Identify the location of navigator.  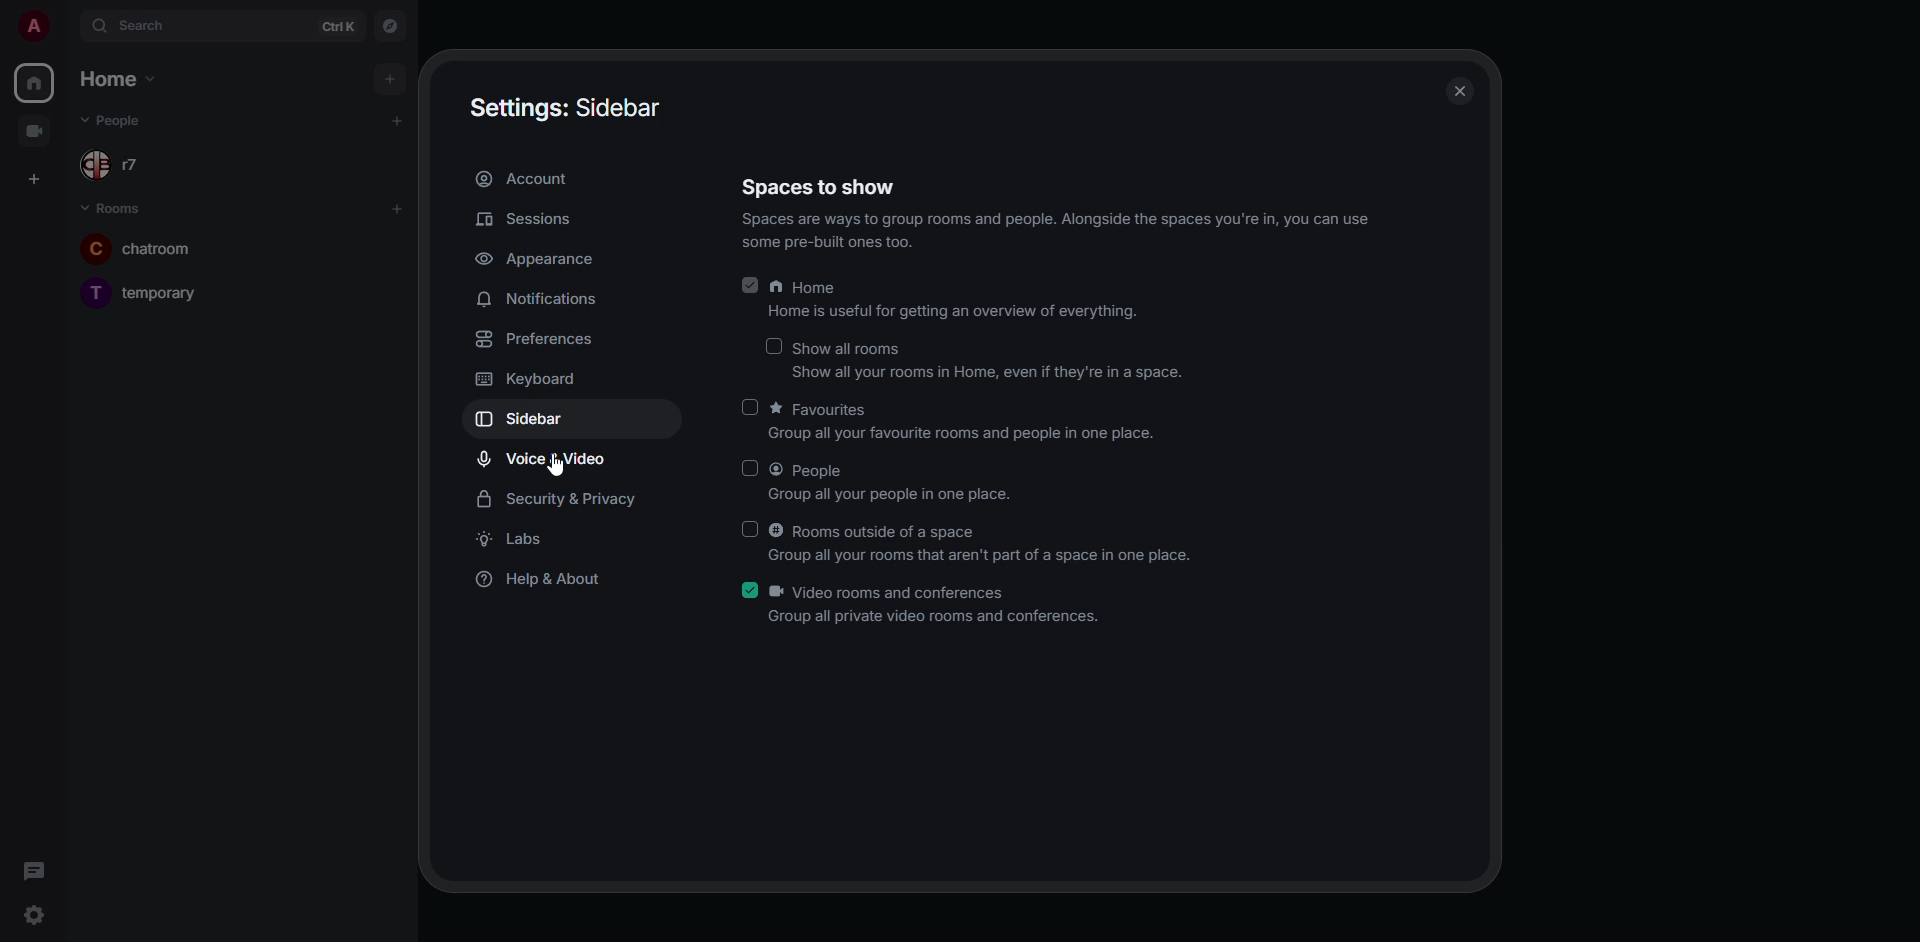
(391, 26).